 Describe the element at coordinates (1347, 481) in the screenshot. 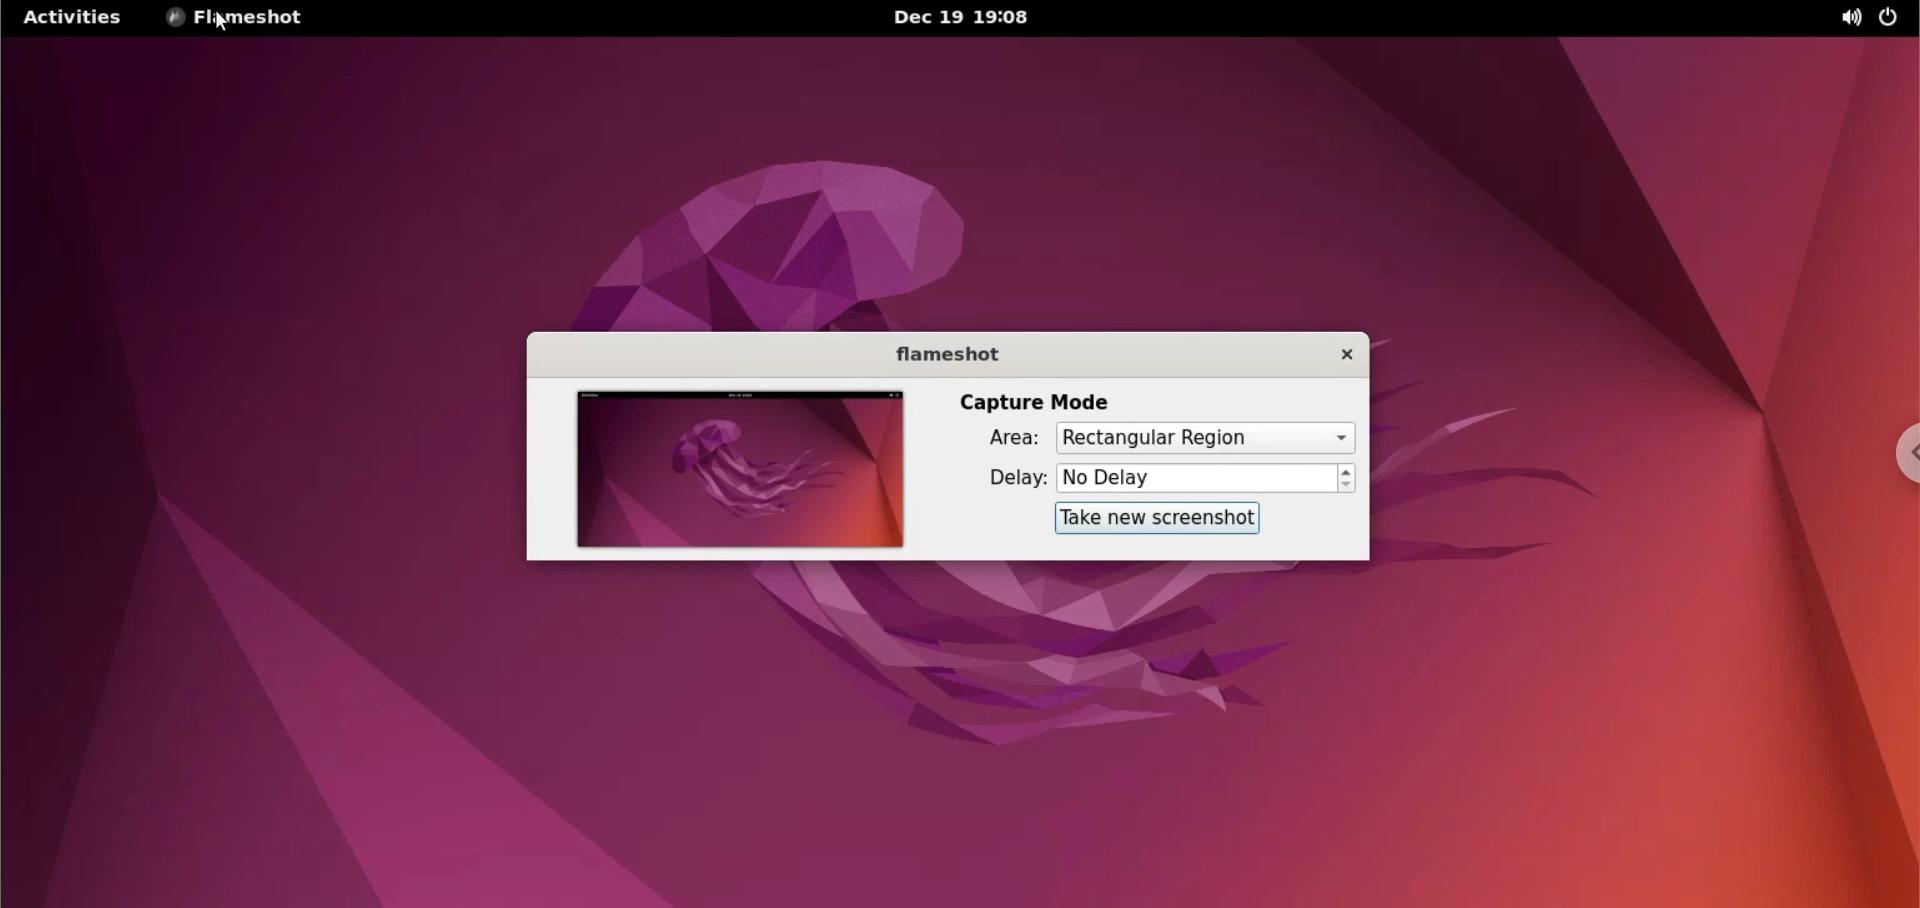

I see `increment and decrement delay` at that location.